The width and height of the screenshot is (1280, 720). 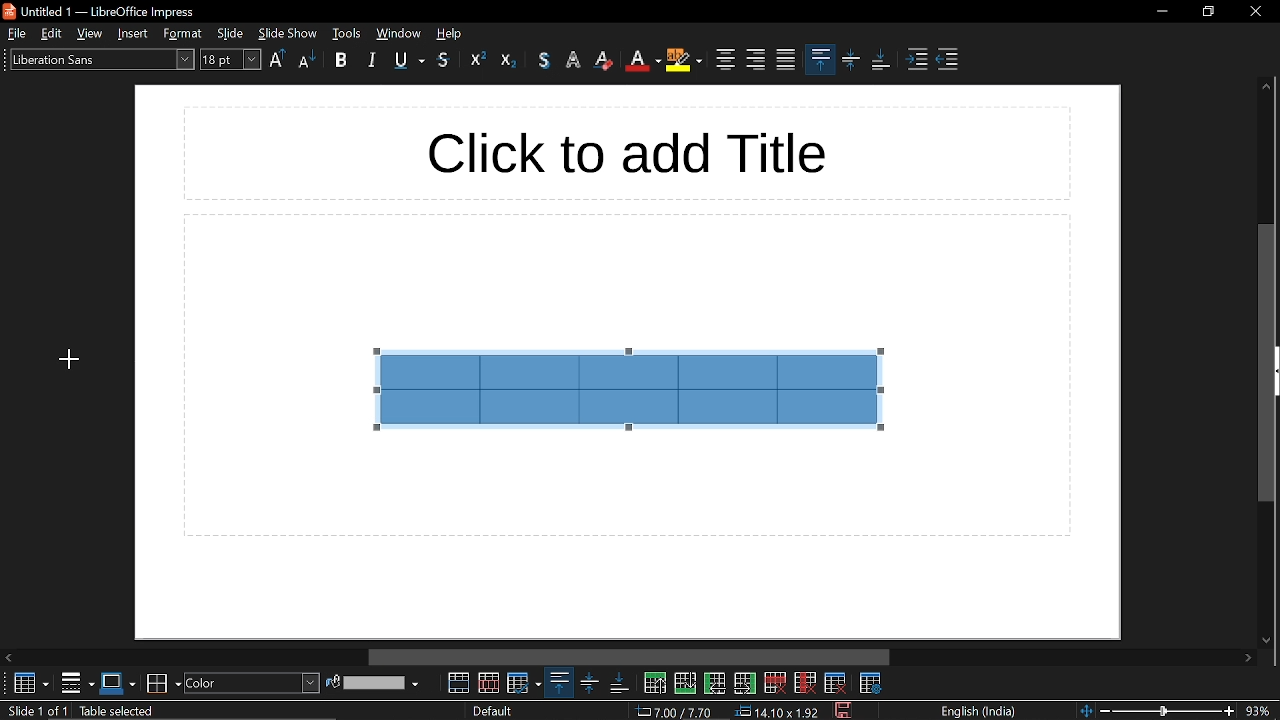 What do you see at coordinates (626, 657) in the screenshot?
I see `horizontal scrollbar` at bounding box center [626, 657].